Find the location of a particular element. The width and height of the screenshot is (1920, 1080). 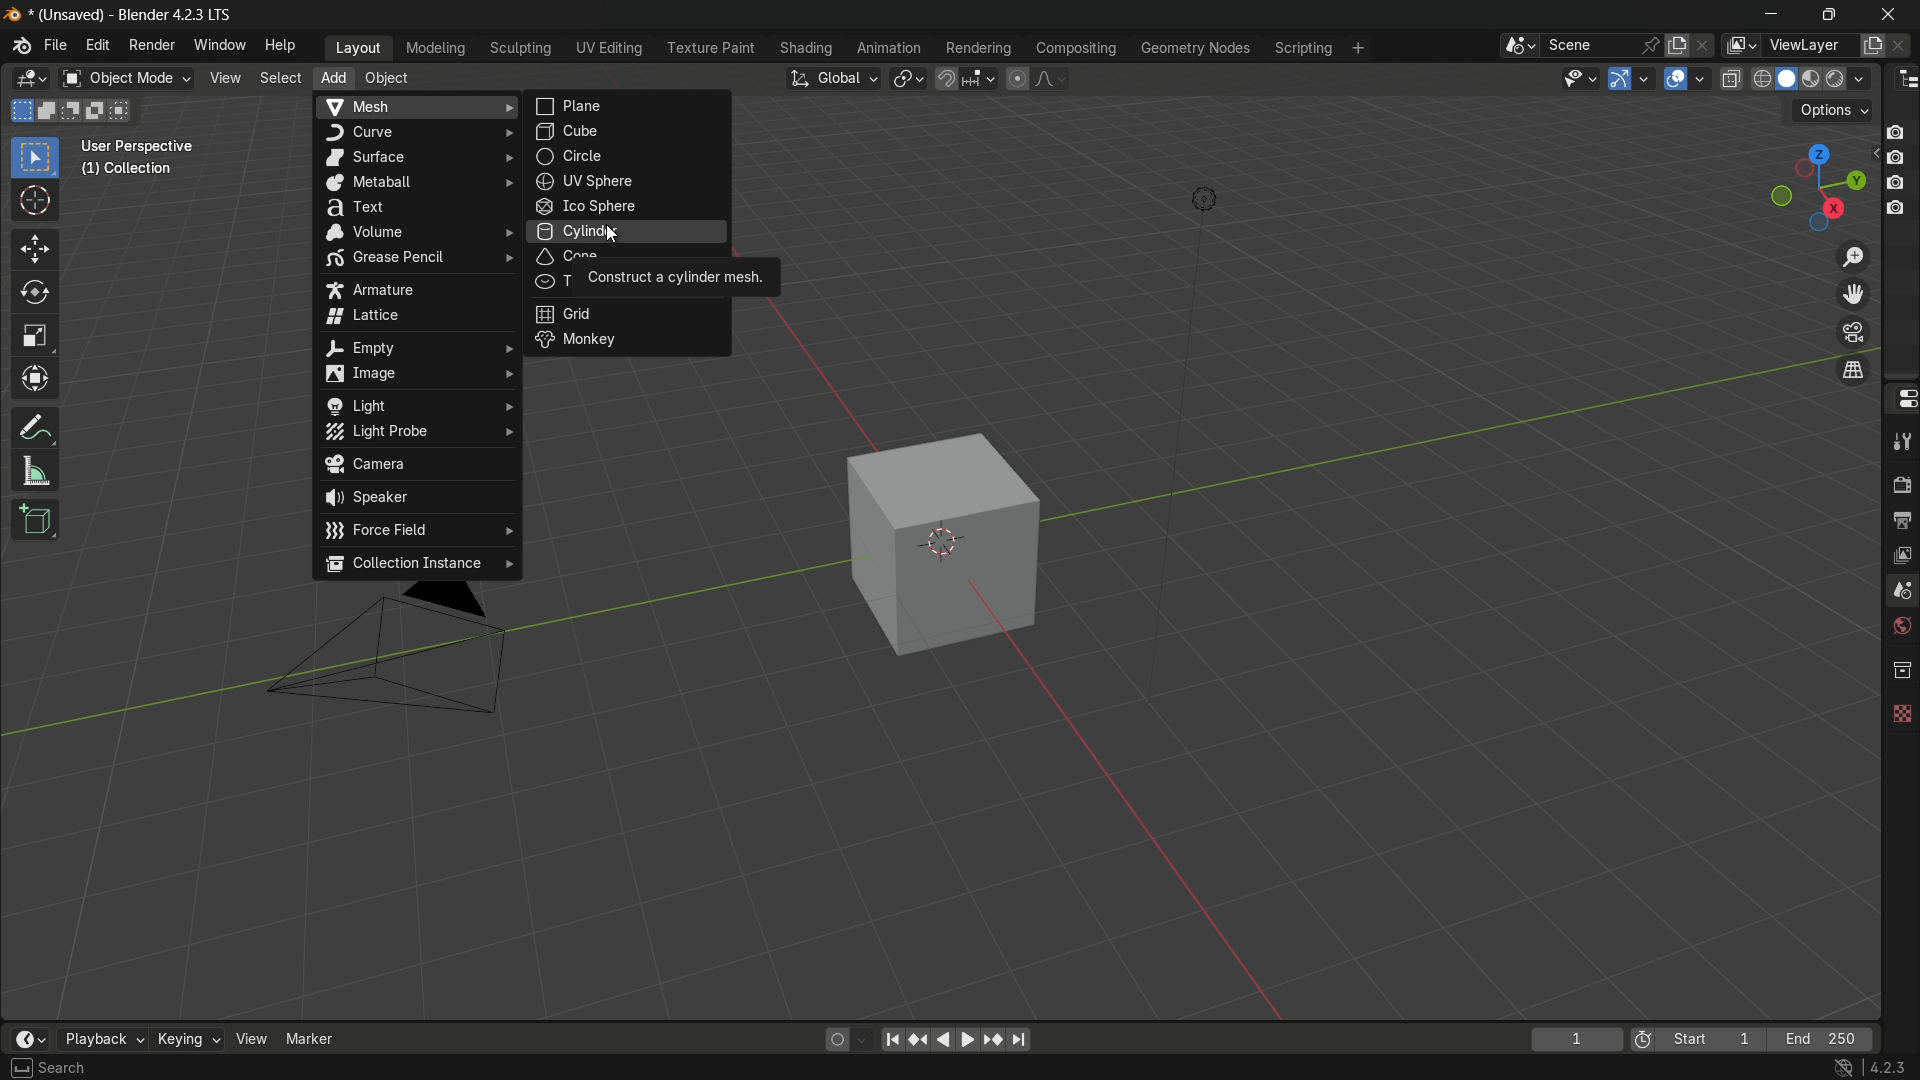

cursor is located at coordinates (36, 202).